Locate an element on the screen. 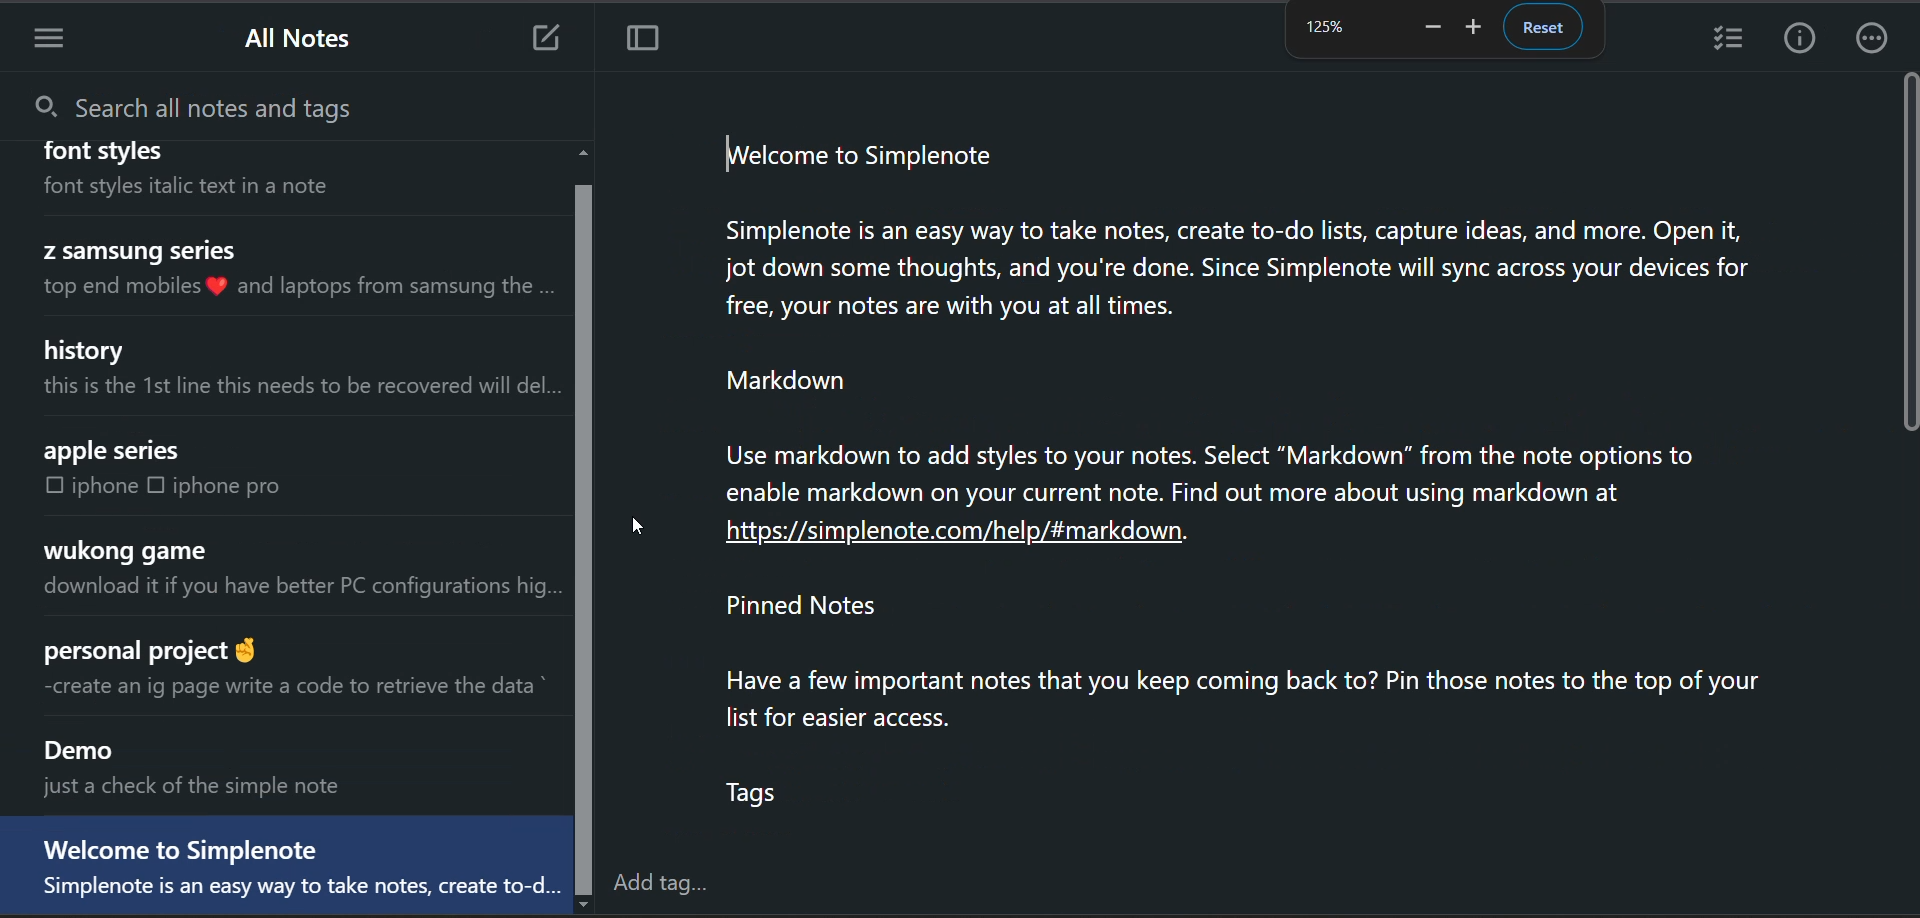 The image size is (1920, 918). create an ig page write a code to retrieve the data * is located at coordinates (289, 696).